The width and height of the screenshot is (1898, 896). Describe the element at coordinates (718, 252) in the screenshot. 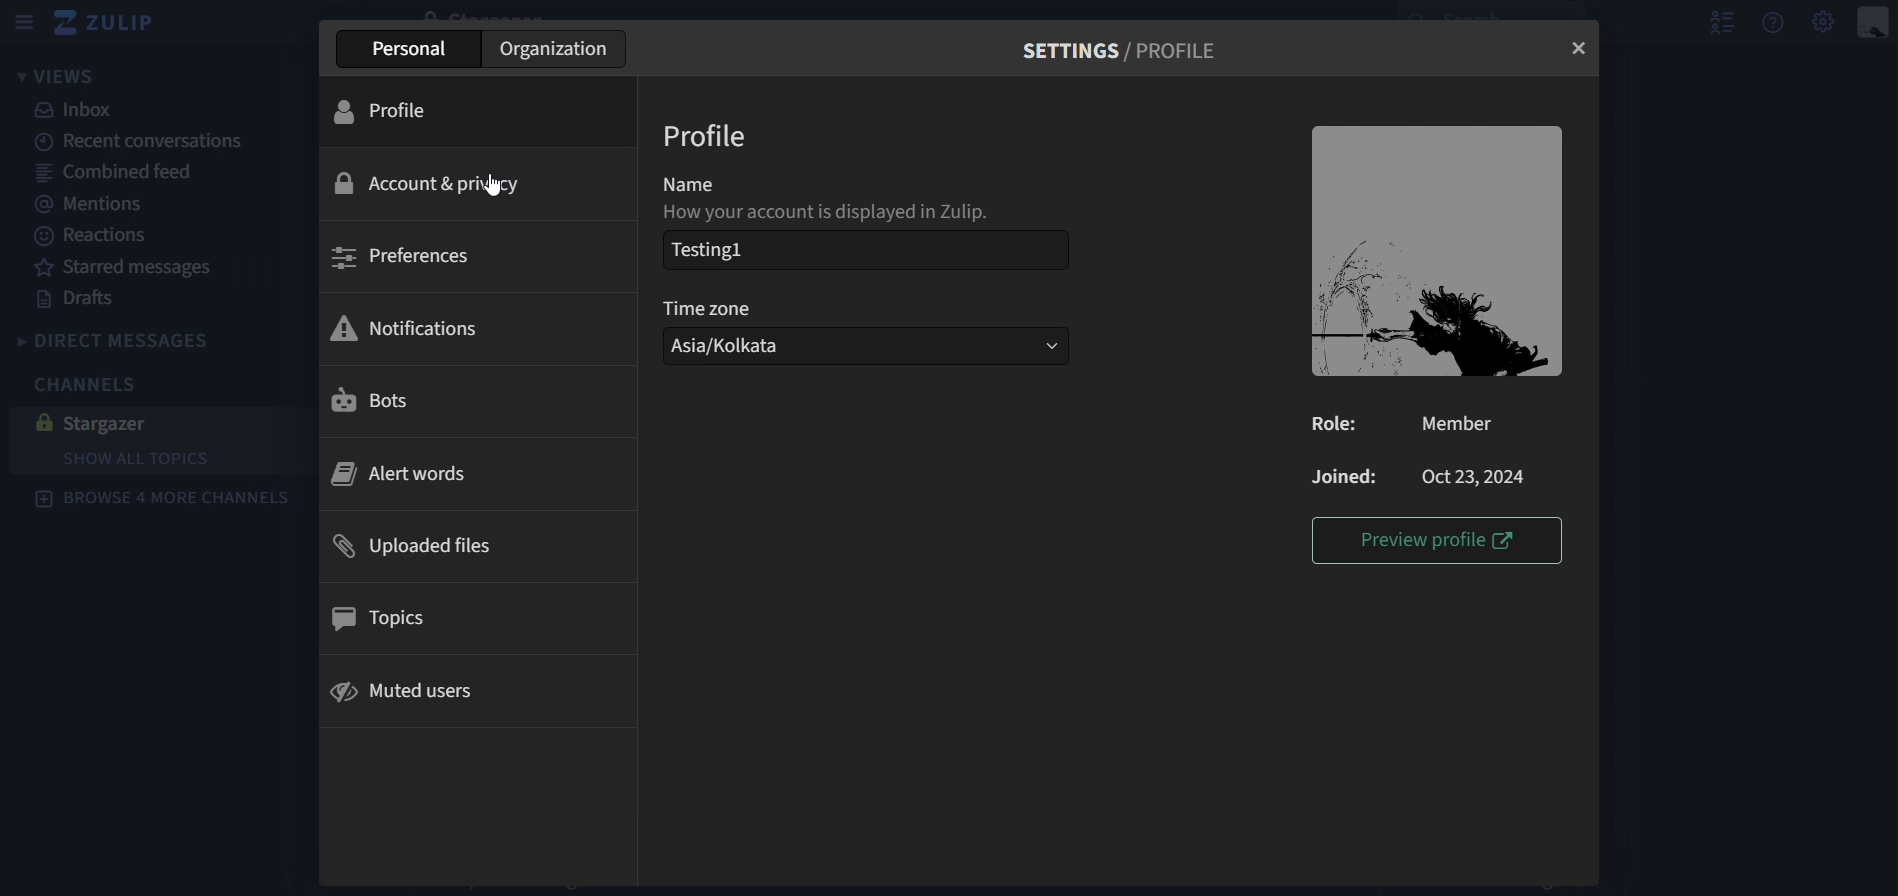

I see `Testing` at that location.